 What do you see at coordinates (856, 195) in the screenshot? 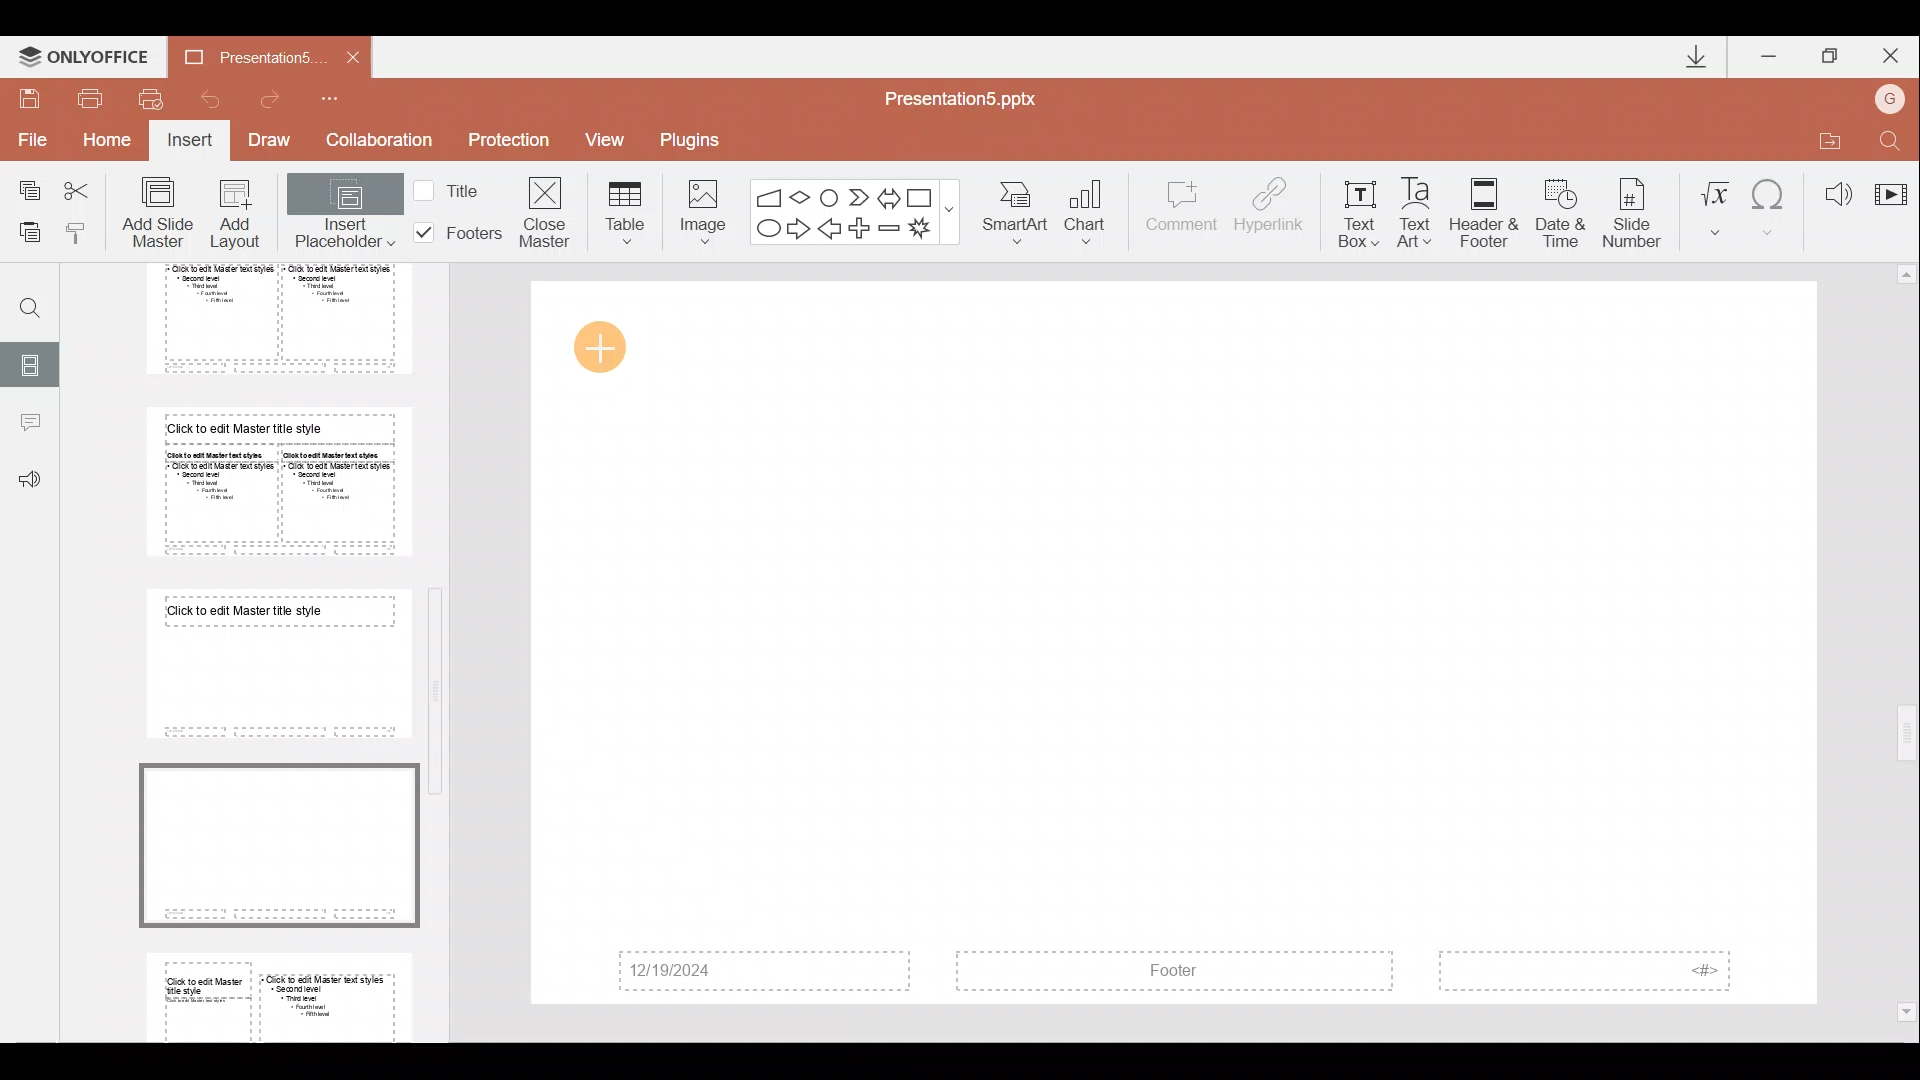
I see `Chevron` at bounding box center [856, 195].